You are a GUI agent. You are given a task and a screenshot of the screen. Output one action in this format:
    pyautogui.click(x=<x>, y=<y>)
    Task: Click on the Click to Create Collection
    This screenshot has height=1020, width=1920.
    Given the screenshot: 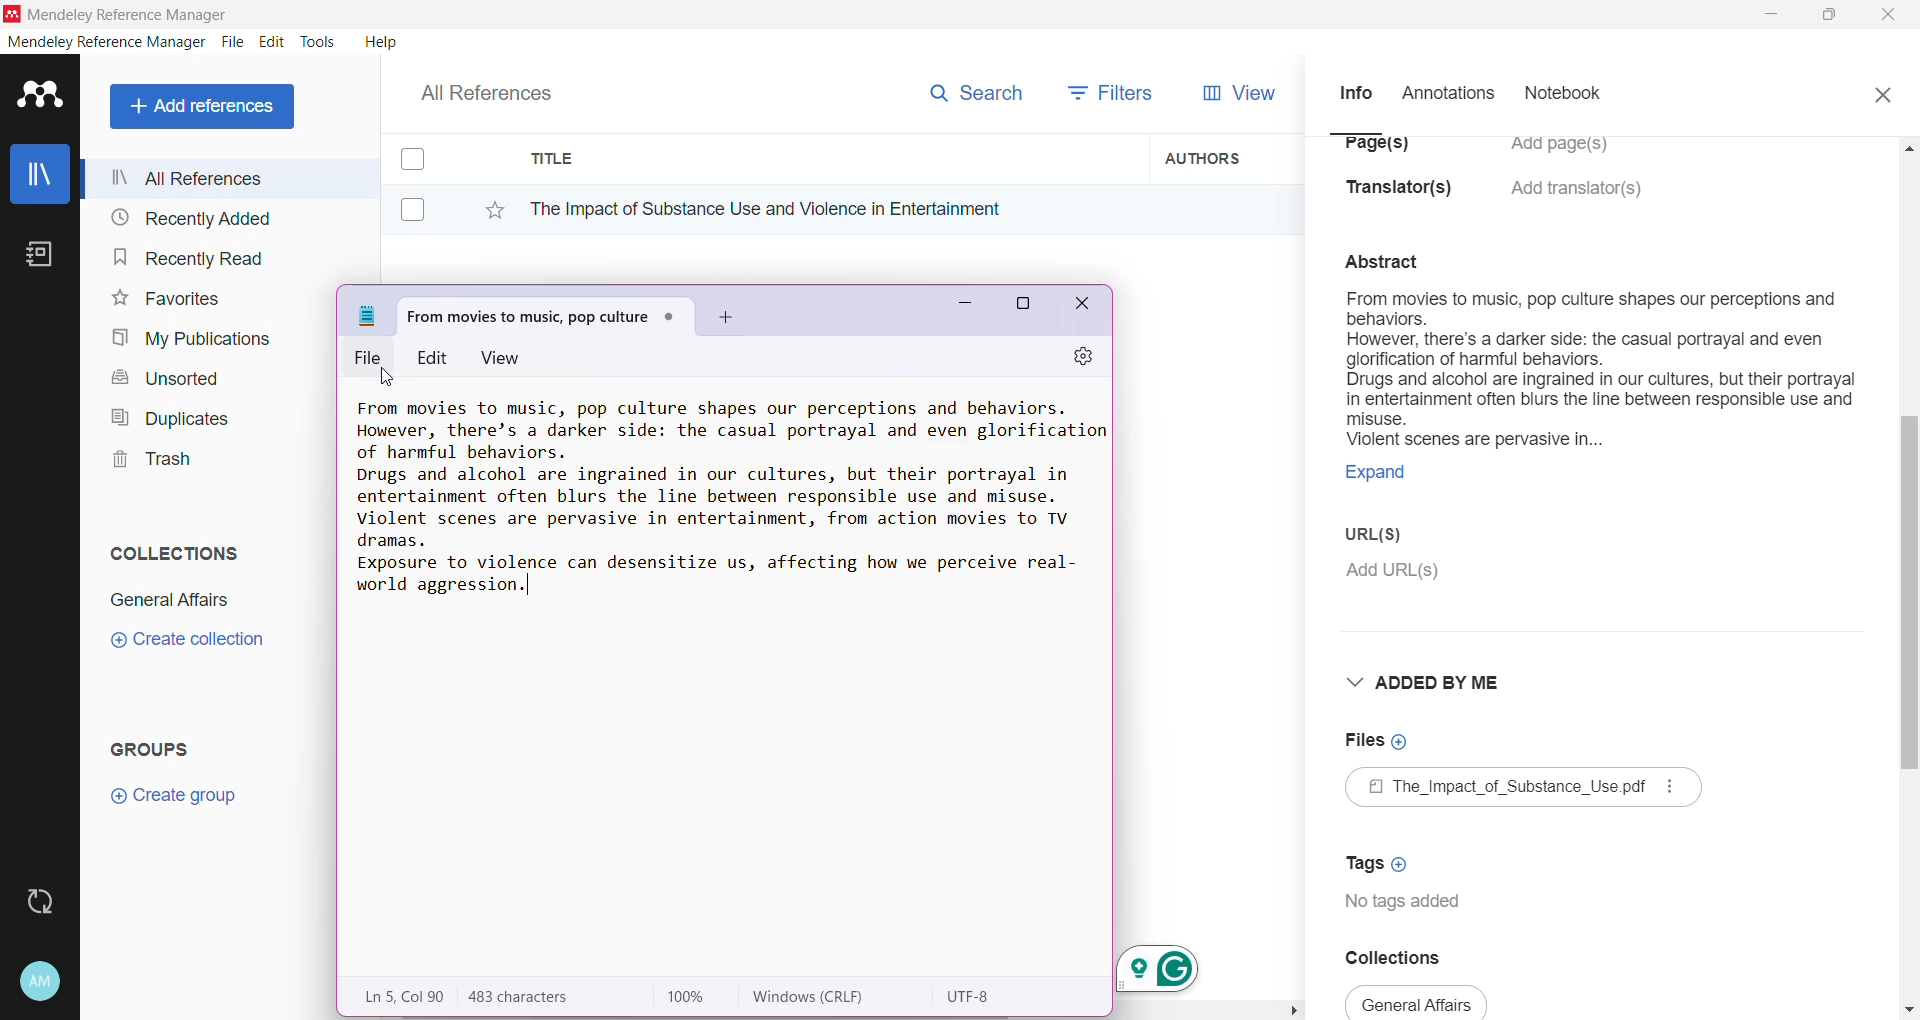 What is the action you would take?
    pyautogui.click(x=187, y=643)
    